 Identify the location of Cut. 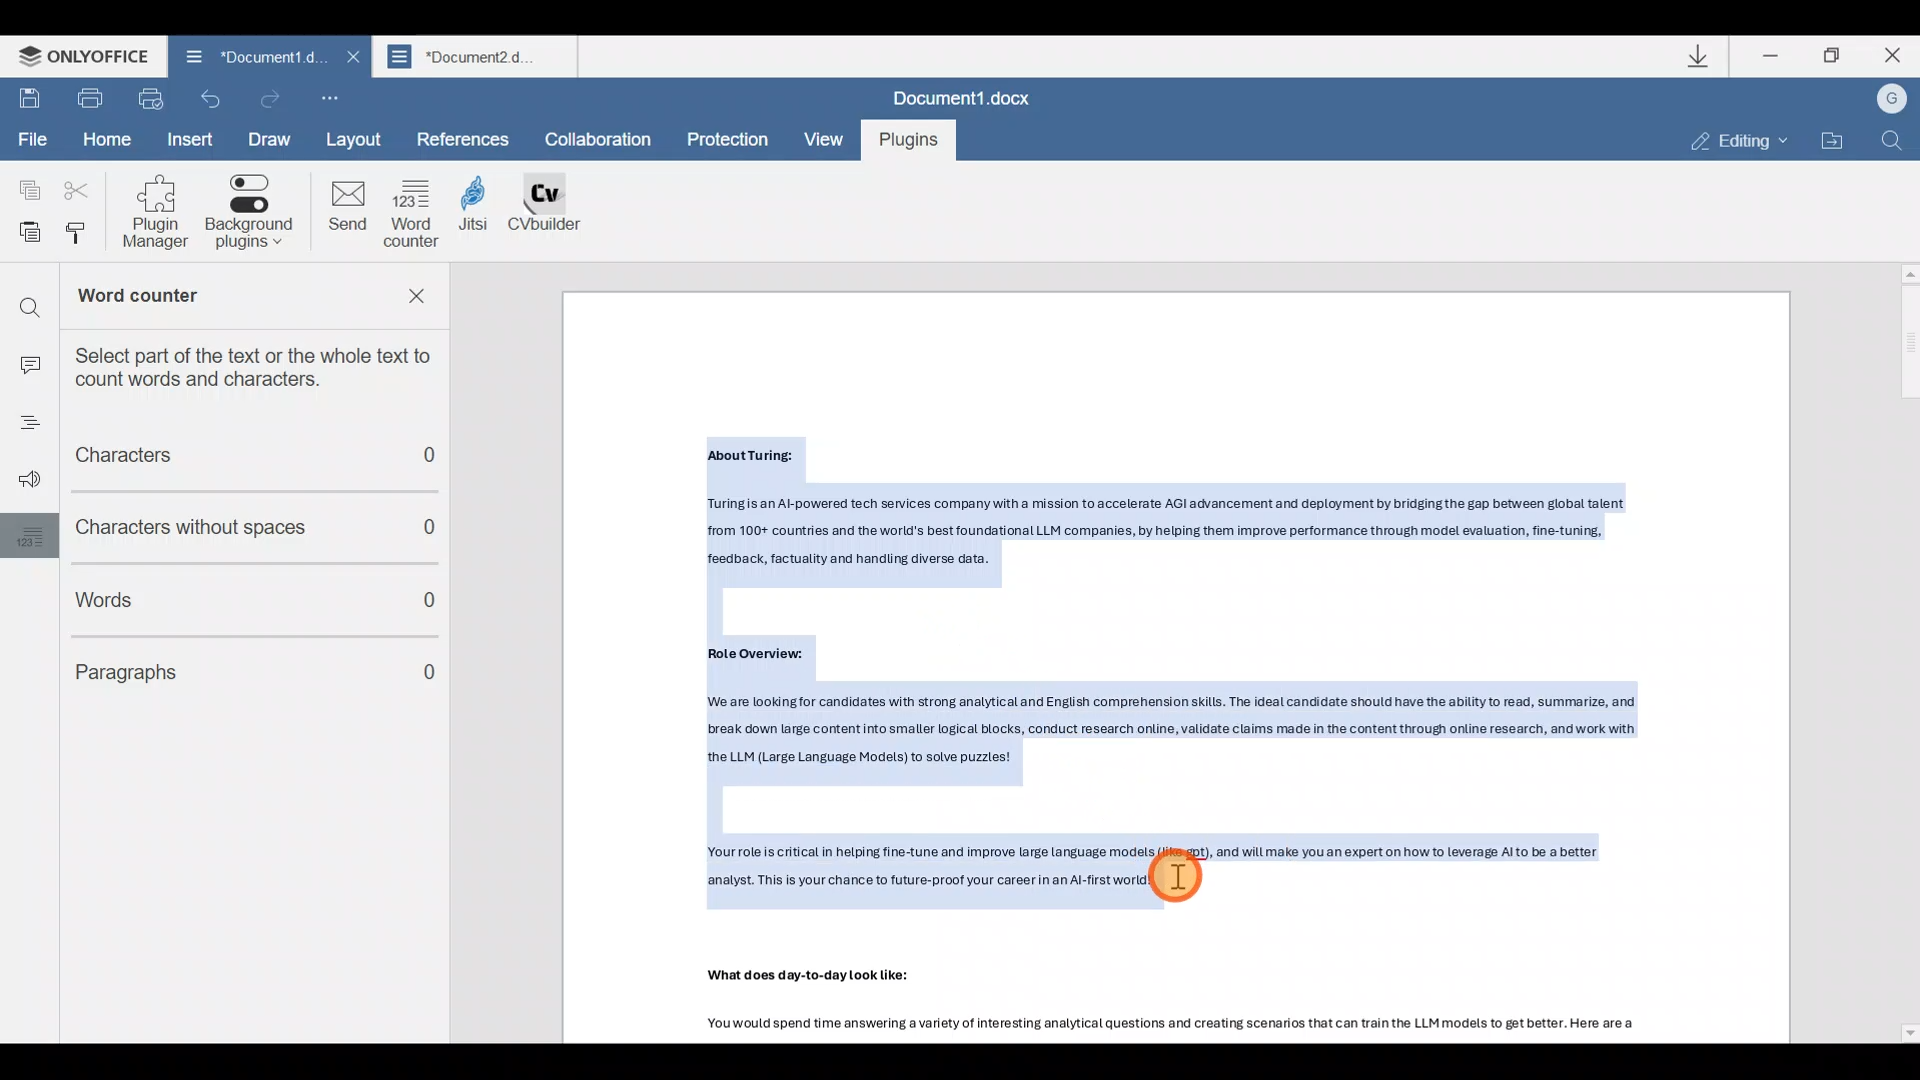
(74, 191).